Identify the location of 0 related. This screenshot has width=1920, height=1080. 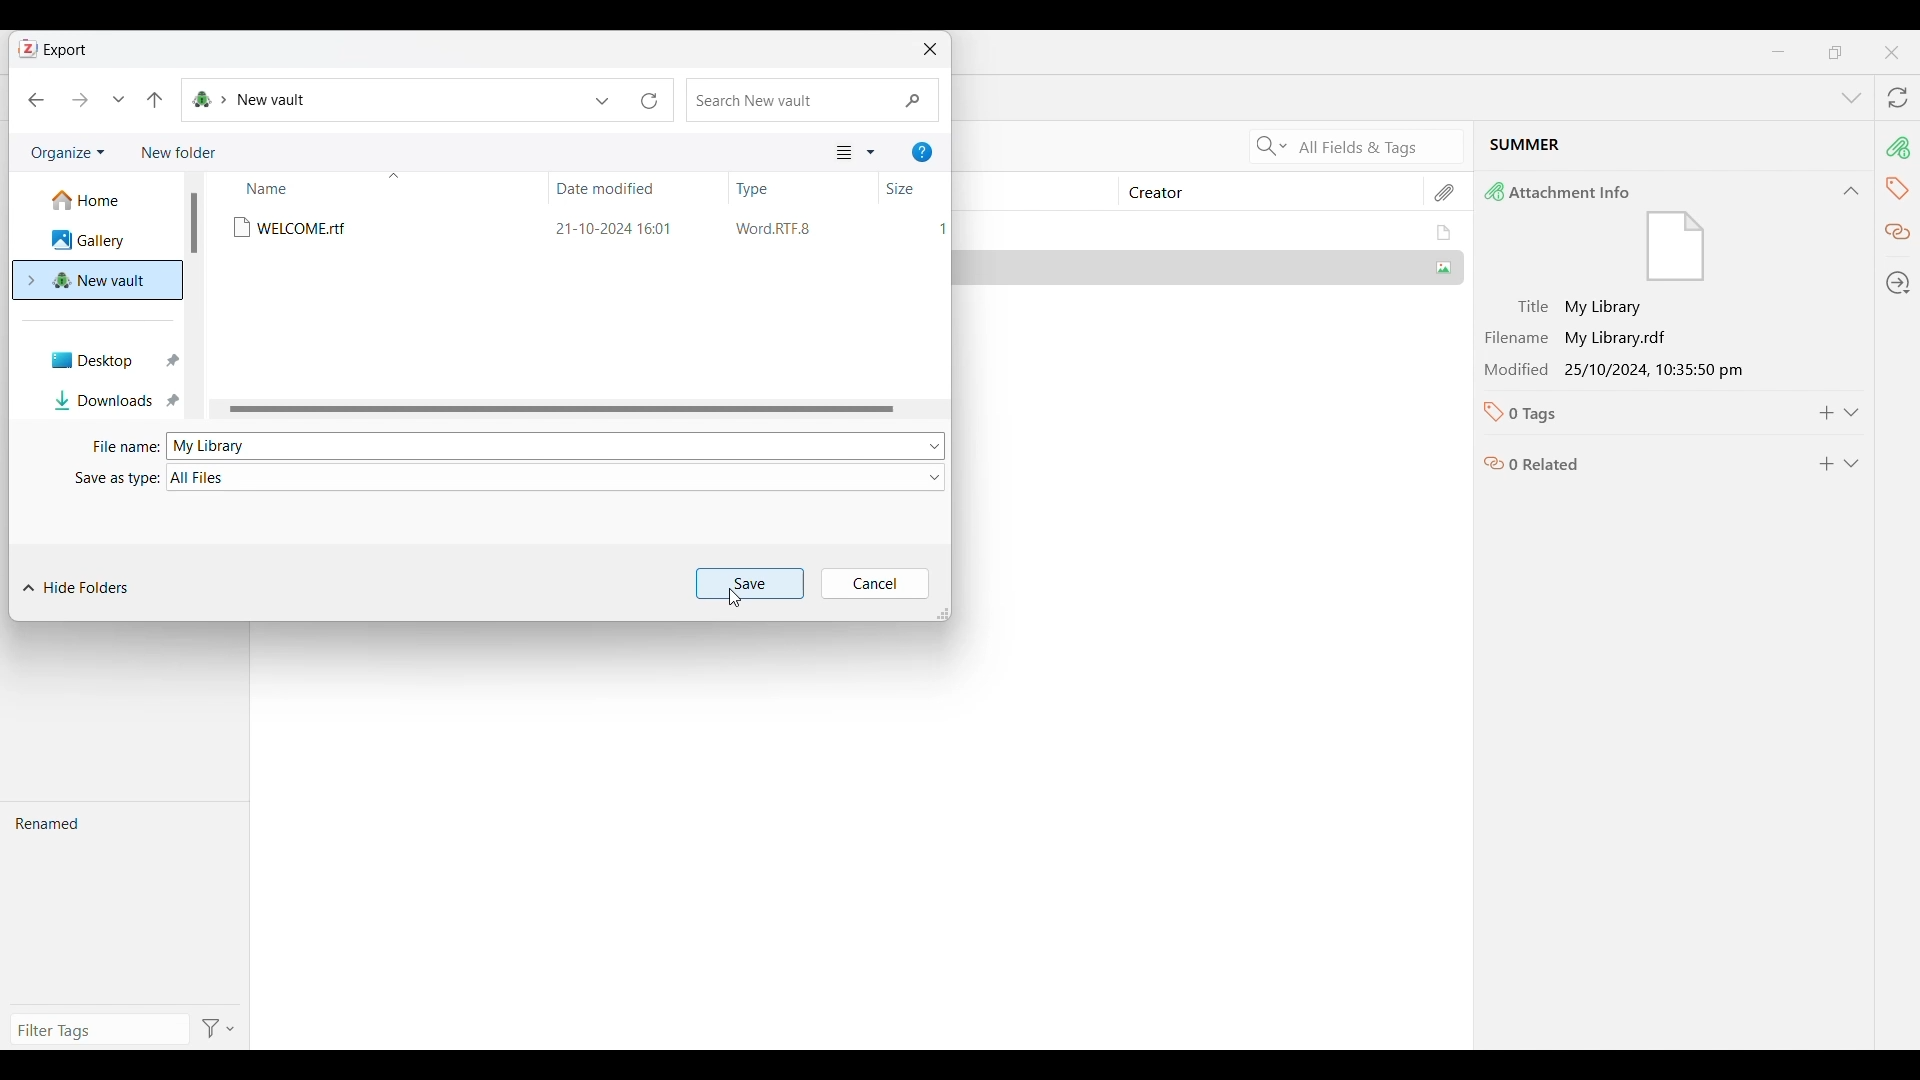
(1636, 459).